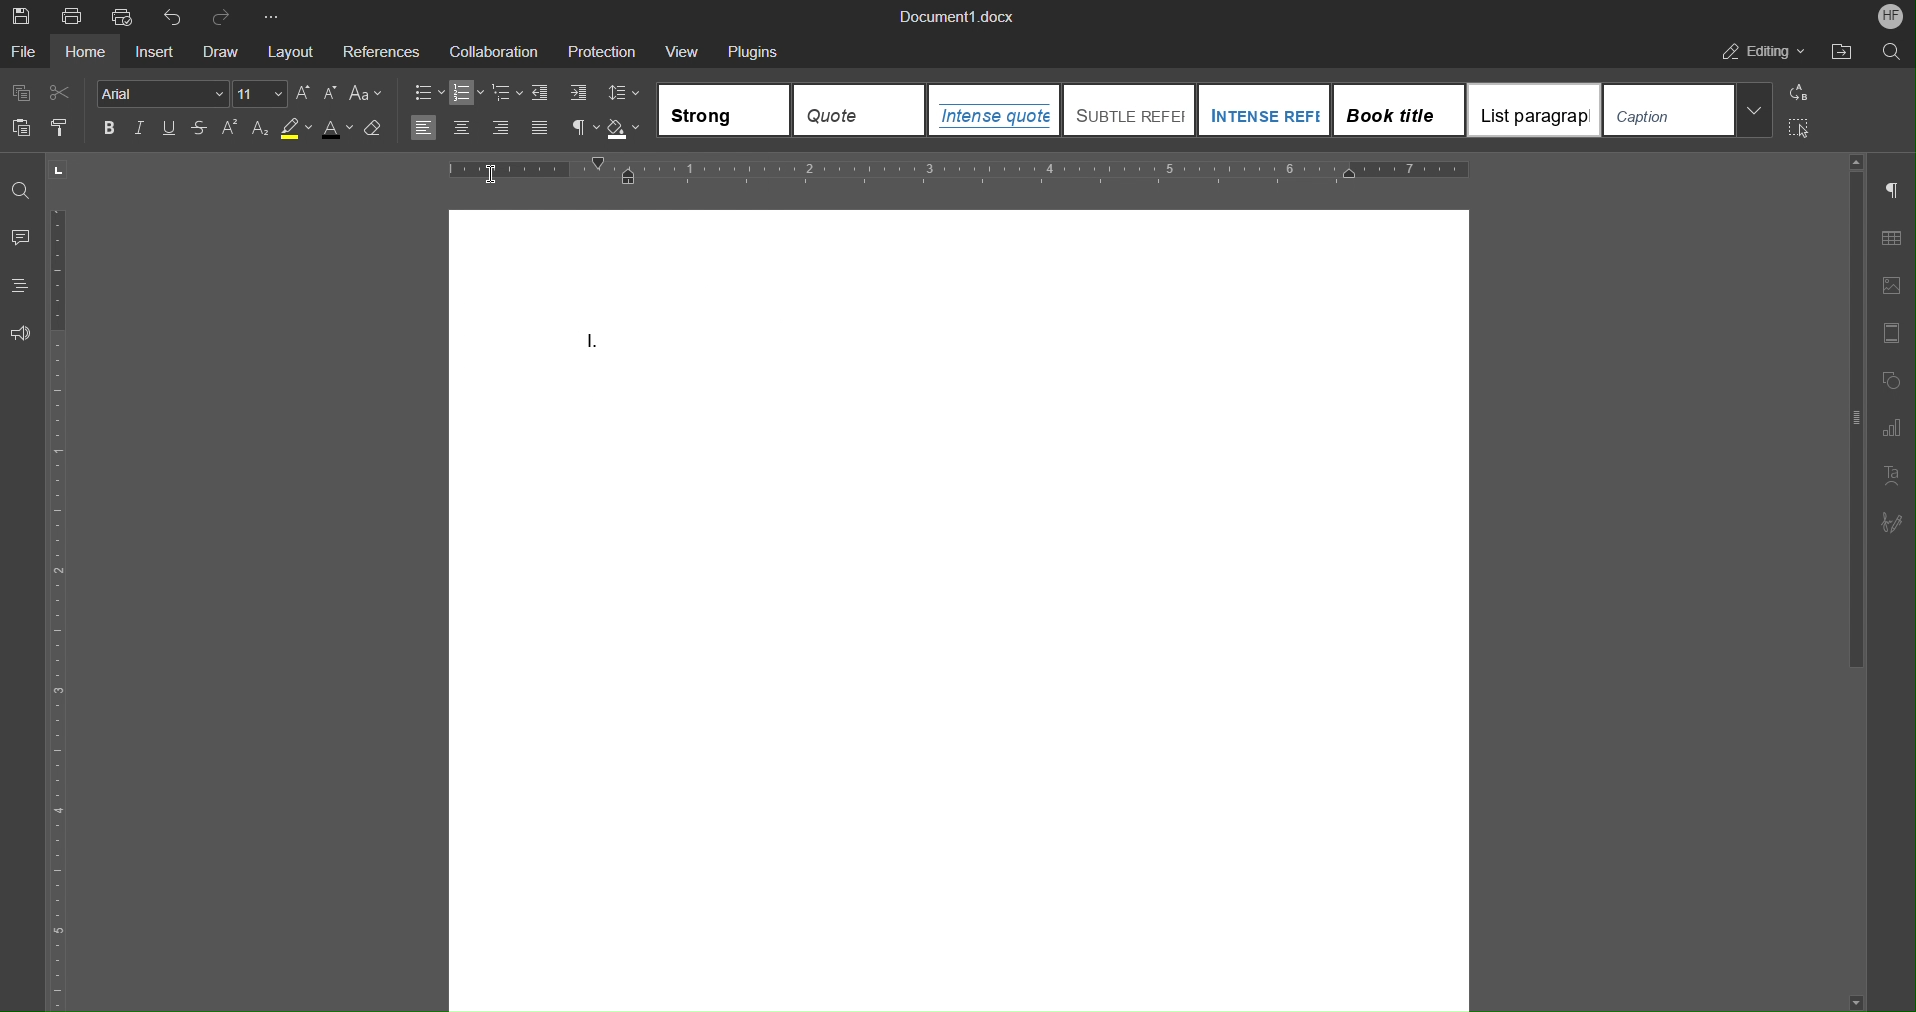 The image size is (1916, 1012). I want to click on Decrease Indent, so click(539, 94).